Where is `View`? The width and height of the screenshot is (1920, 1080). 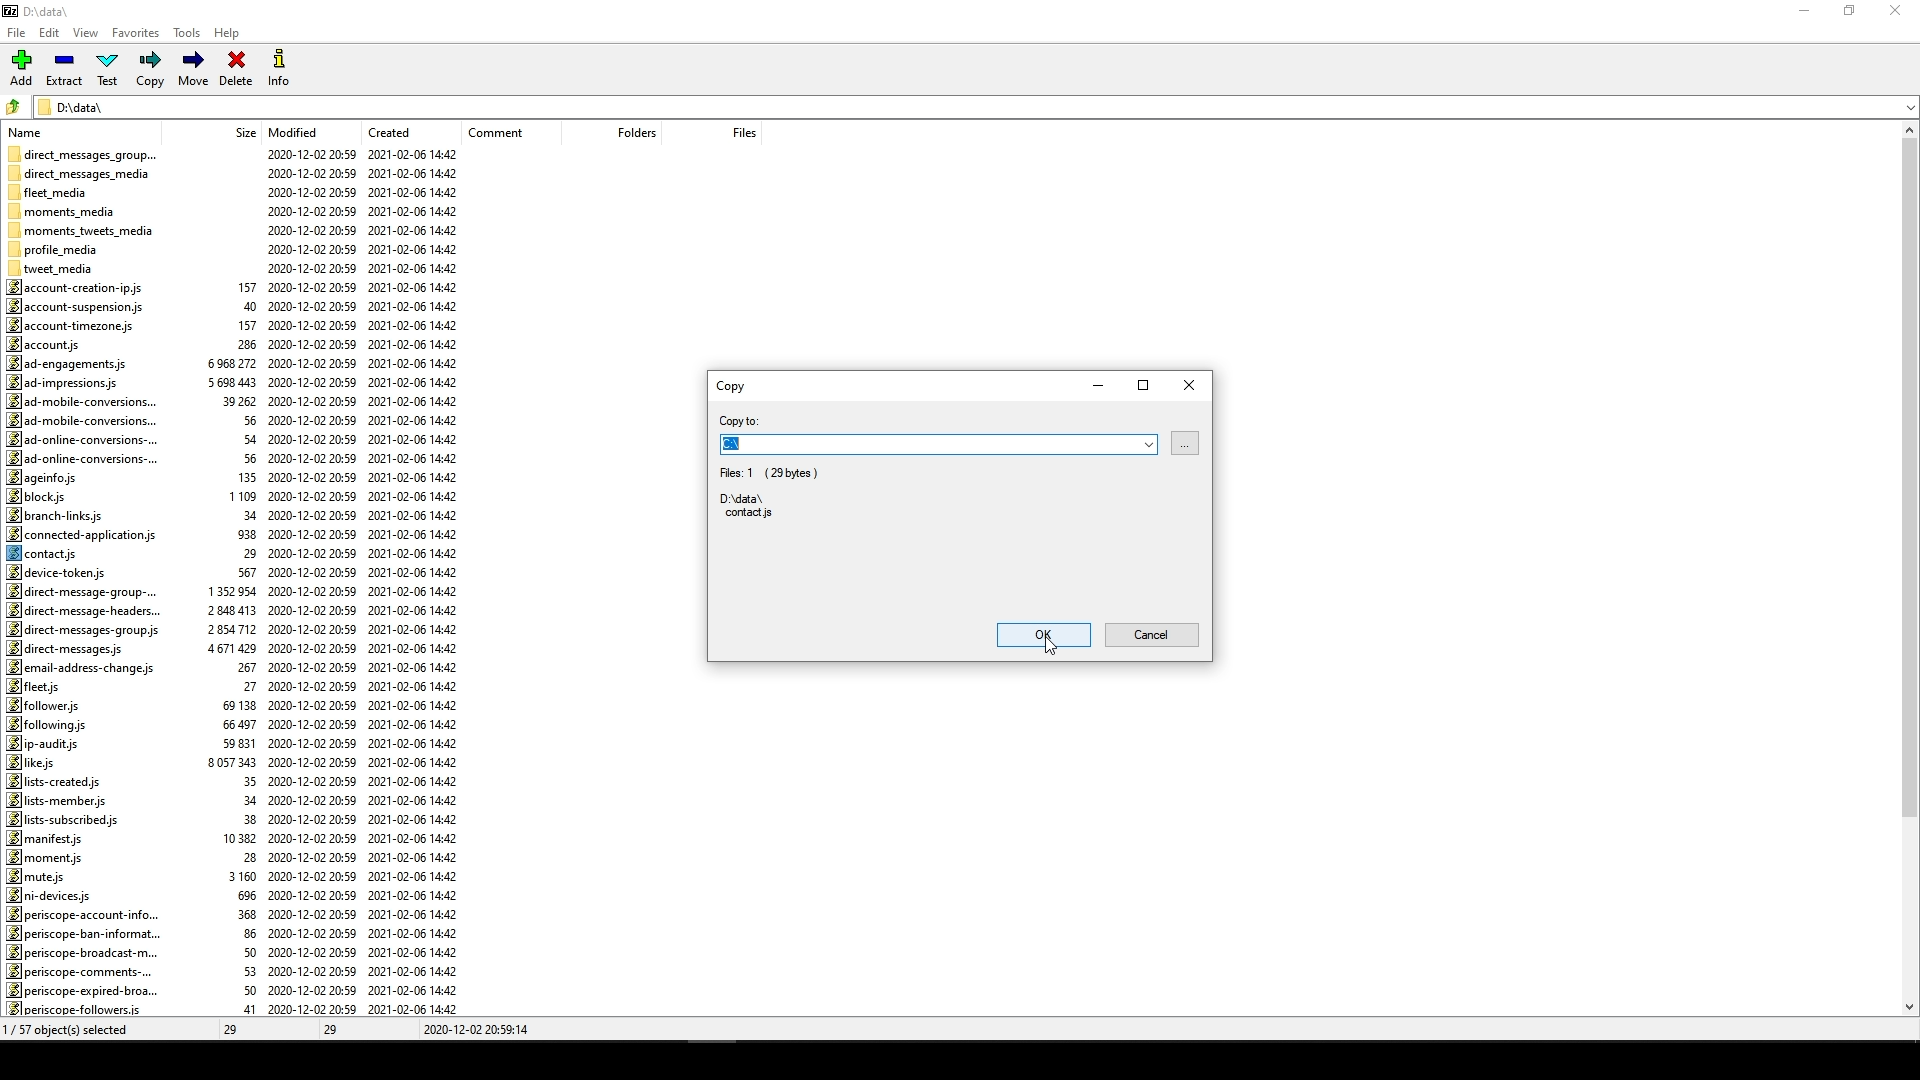 View is located at coordinates (89, 34).